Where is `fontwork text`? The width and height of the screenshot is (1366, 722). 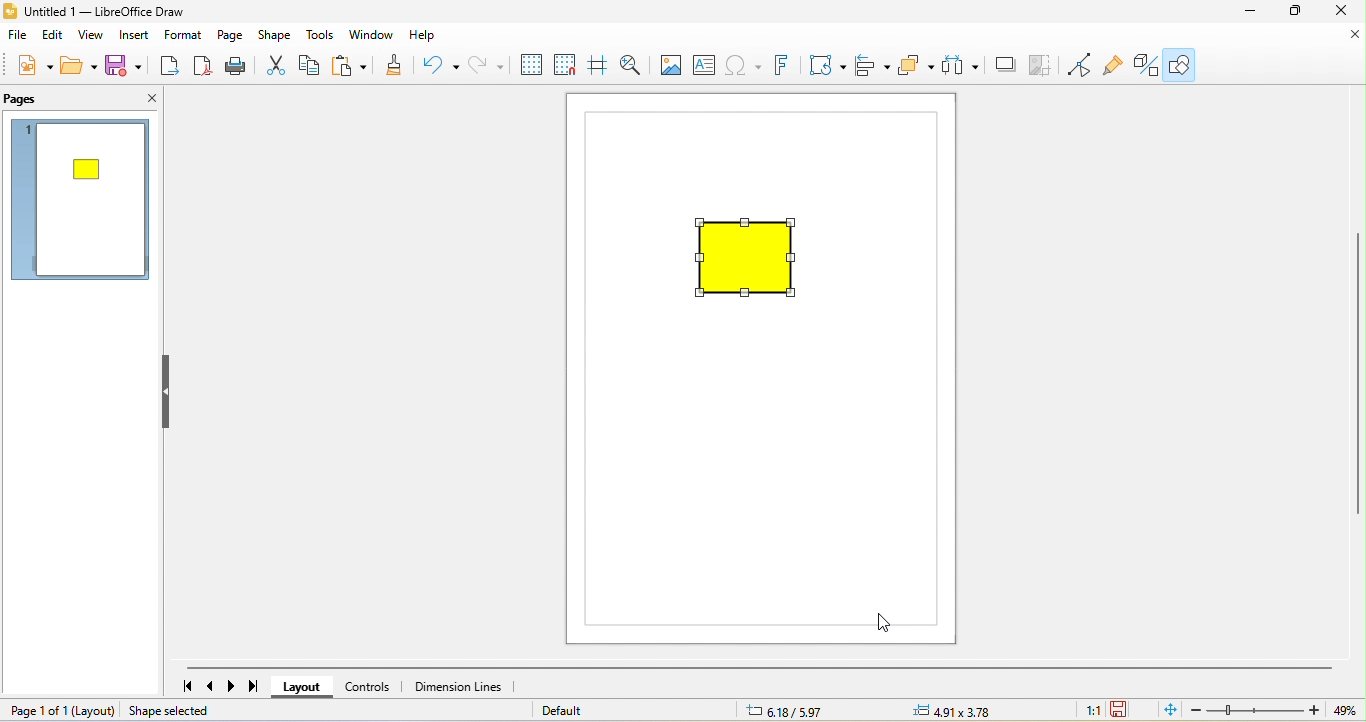 fontwork text is located at coordinates (781, 66).